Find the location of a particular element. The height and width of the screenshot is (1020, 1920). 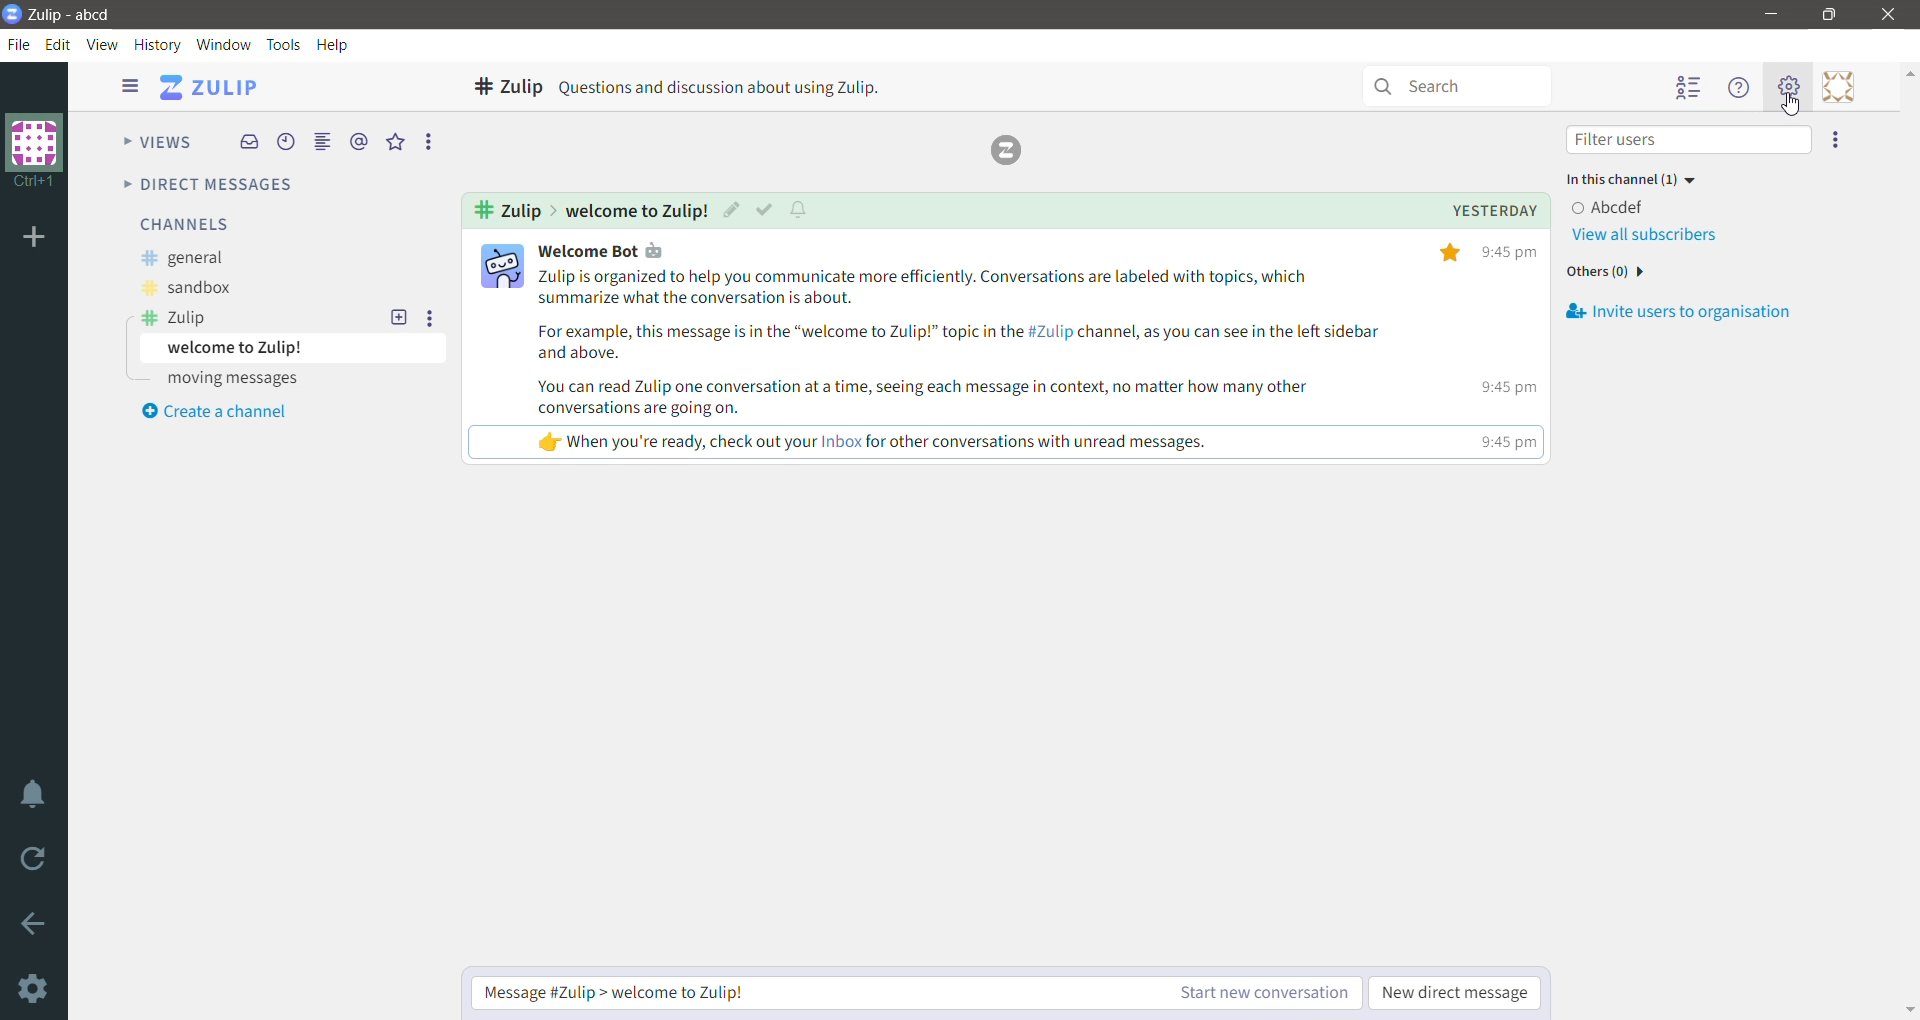

Welcome to Zulip(Message Topic) is located at coordinates (639, 210).